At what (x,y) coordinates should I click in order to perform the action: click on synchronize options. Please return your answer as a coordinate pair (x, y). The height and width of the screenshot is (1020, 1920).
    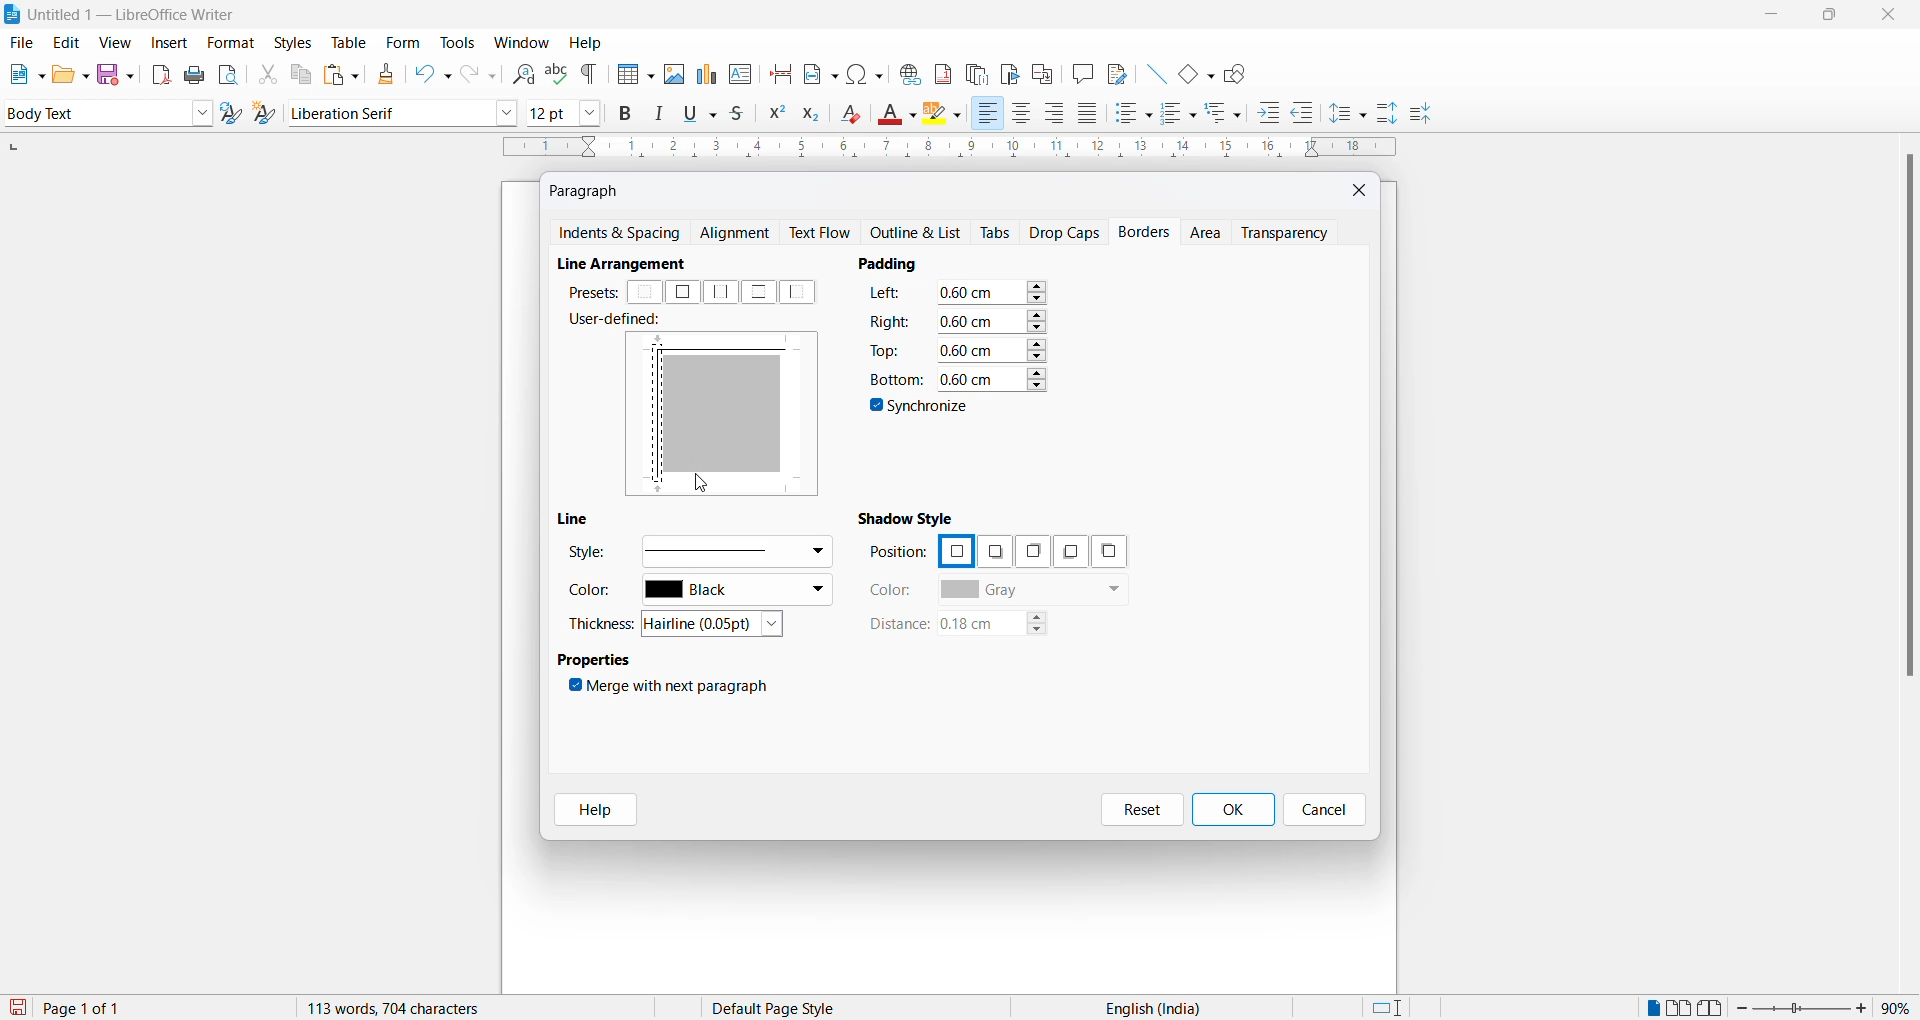
    Looking at the image, I should click on (922, 409).